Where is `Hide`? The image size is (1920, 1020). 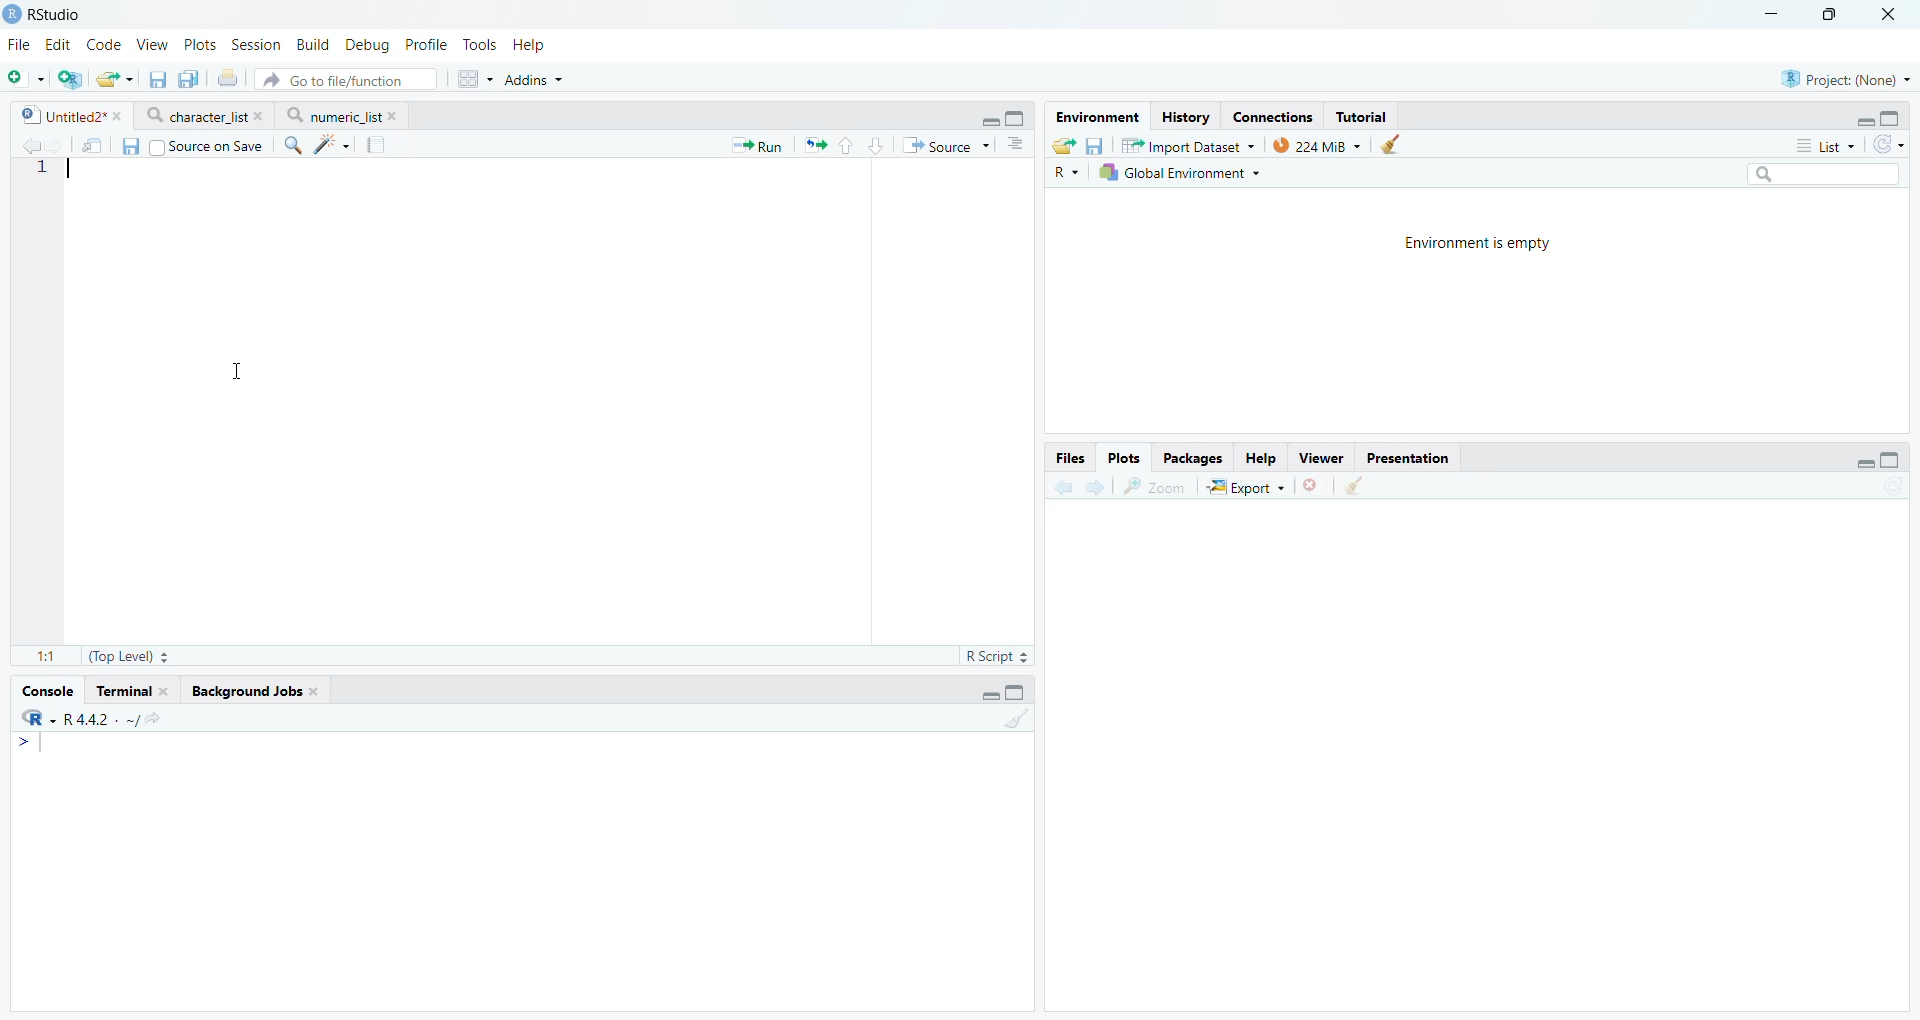
Hide is located at coordinates (988, 693).